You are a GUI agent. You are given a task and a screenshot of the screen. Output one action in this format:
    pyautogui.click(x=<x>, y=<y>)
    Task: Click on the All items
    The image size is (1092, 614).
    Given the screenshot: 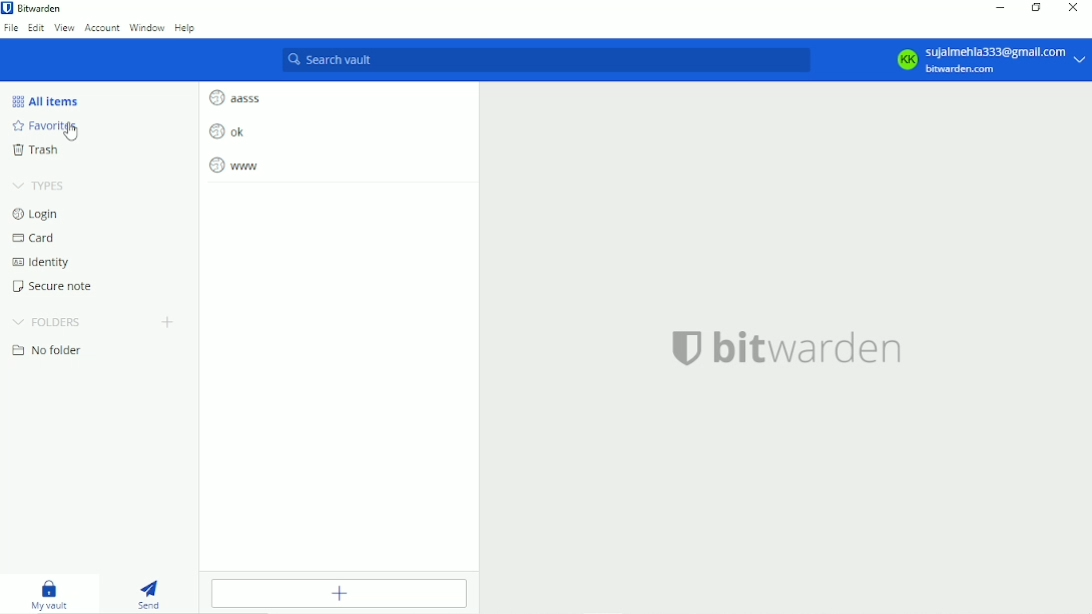 What is the action you would take?
    pyautogui.click(x=46, y=102)
    